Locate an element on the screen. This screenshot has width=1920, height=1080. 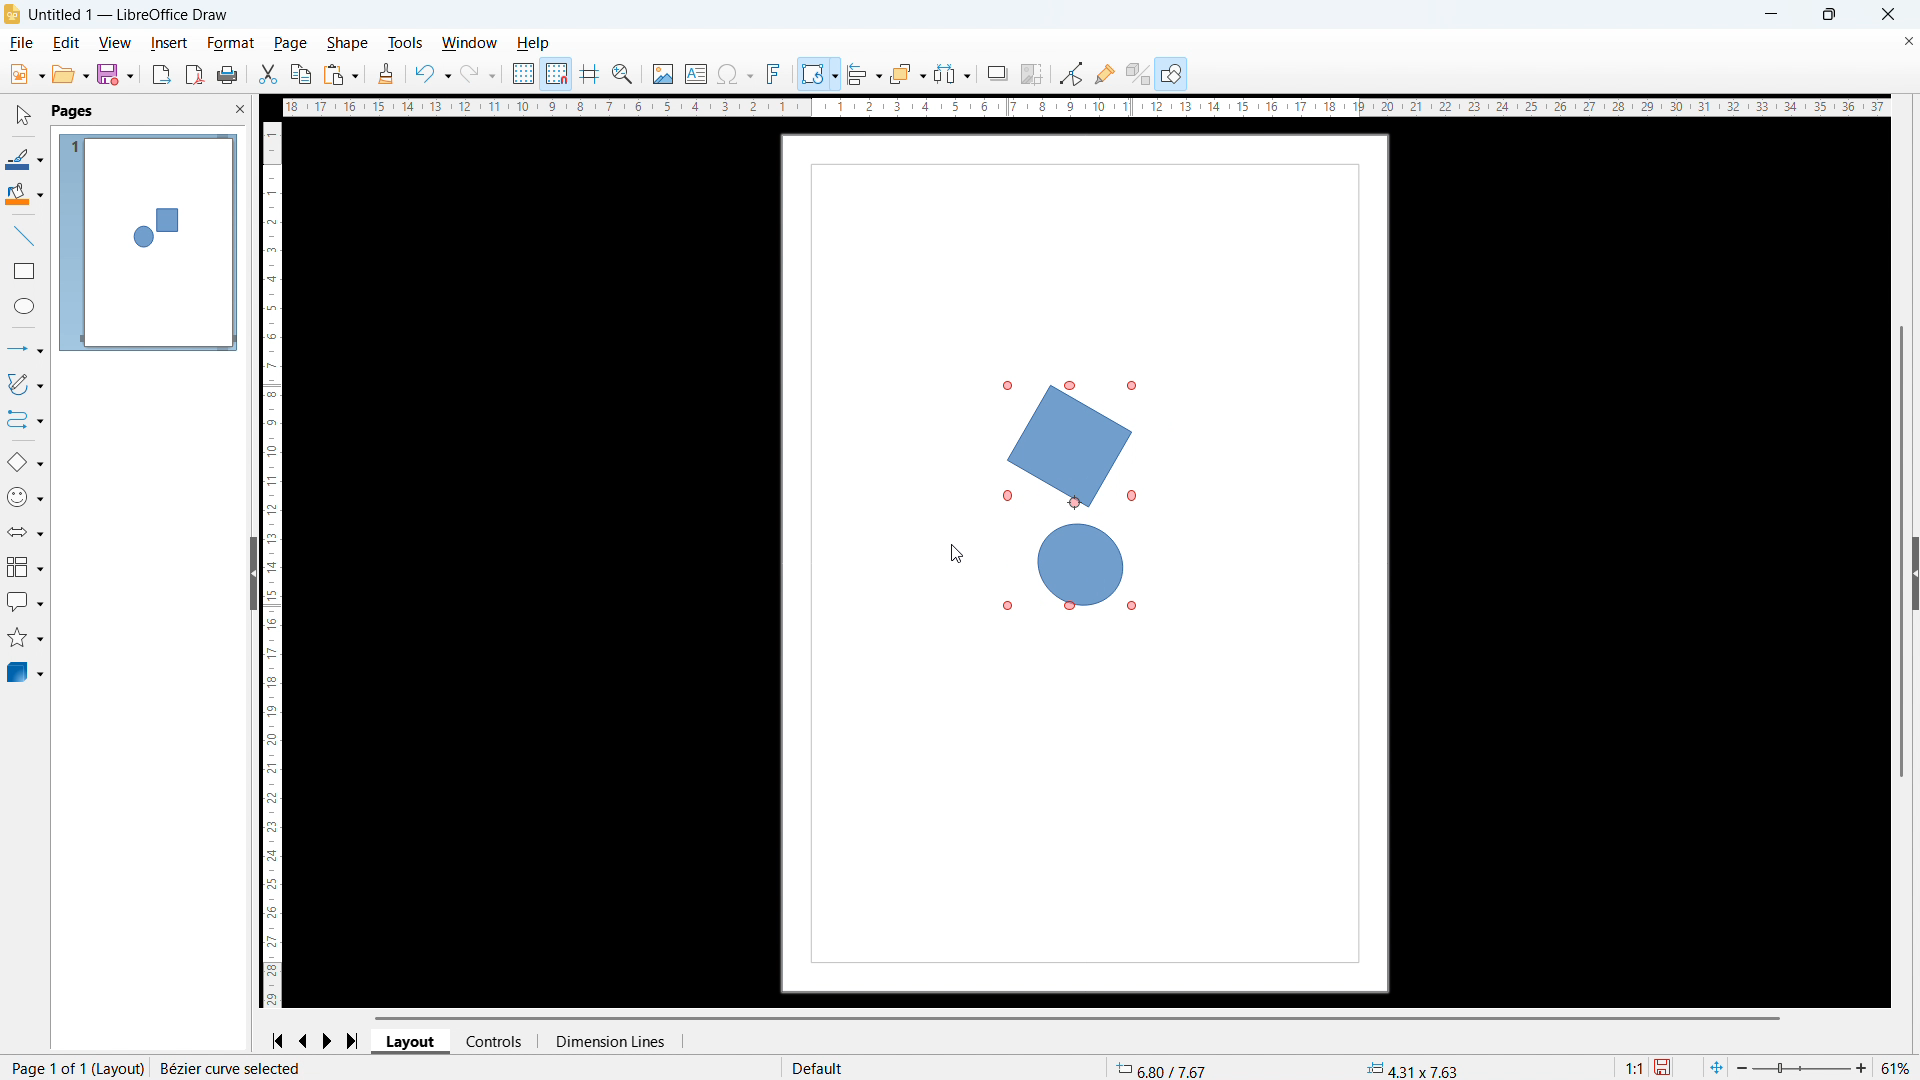
Line colour  is located at coordinates (25, 159).